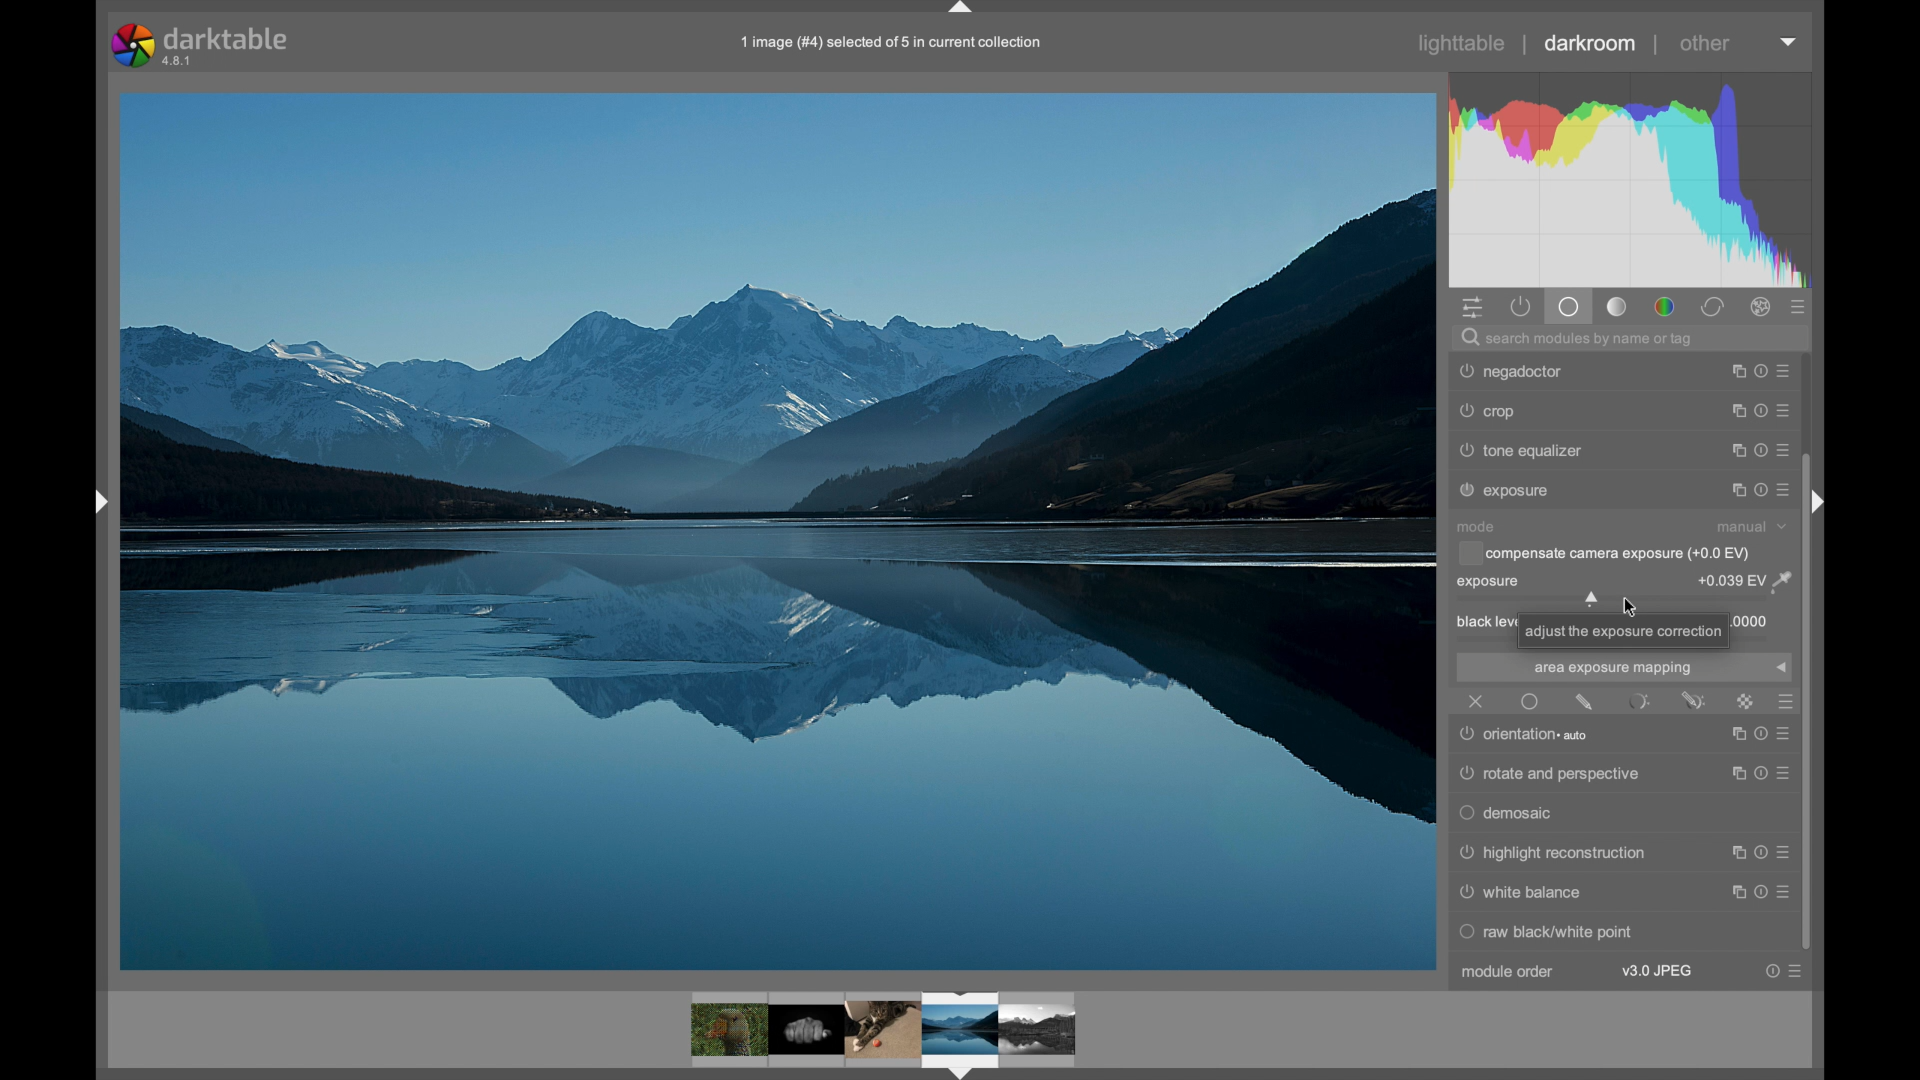 Image resolution: width=1920 pixels, height=1080 pixels. What do you see at coordinates (884, 1032) in the screenshot?
I see `photos` at bounding box center [884, 1032].